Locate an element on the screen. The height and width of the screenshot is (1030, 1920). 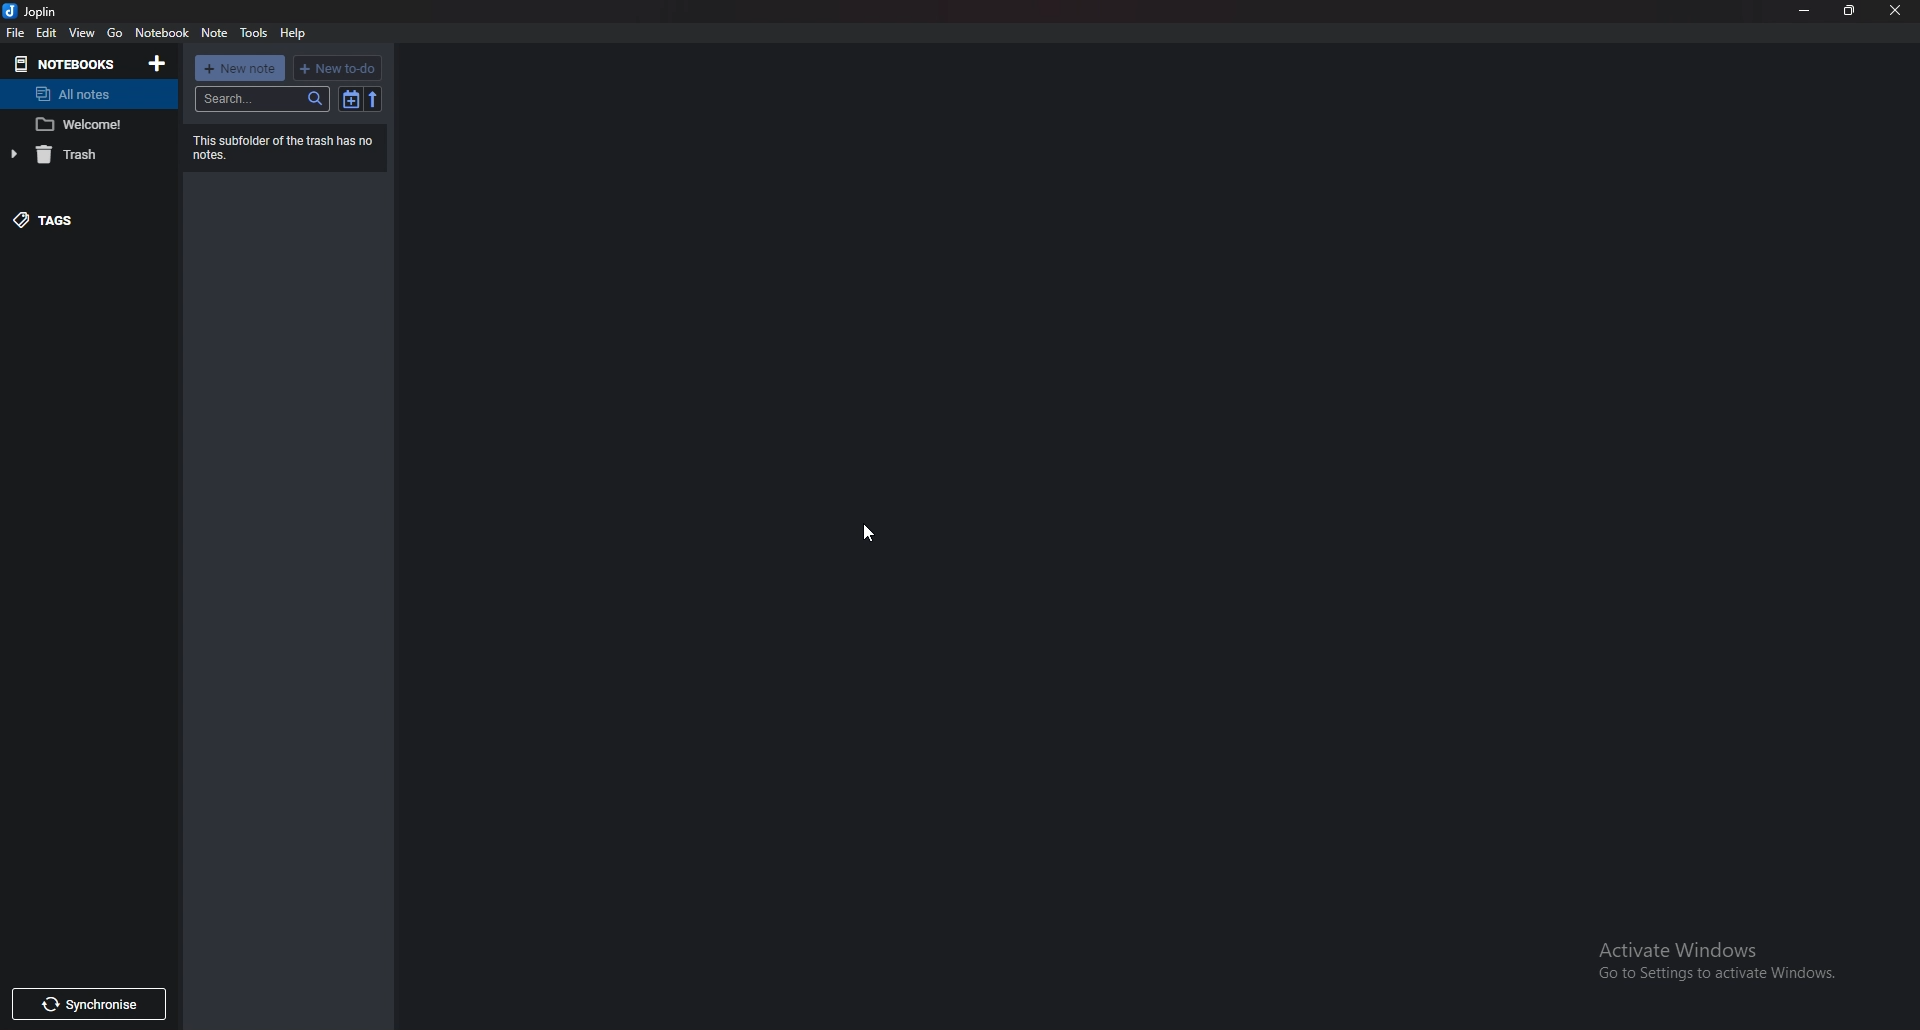
Reverse sort order is located at coordinates (374, 99).